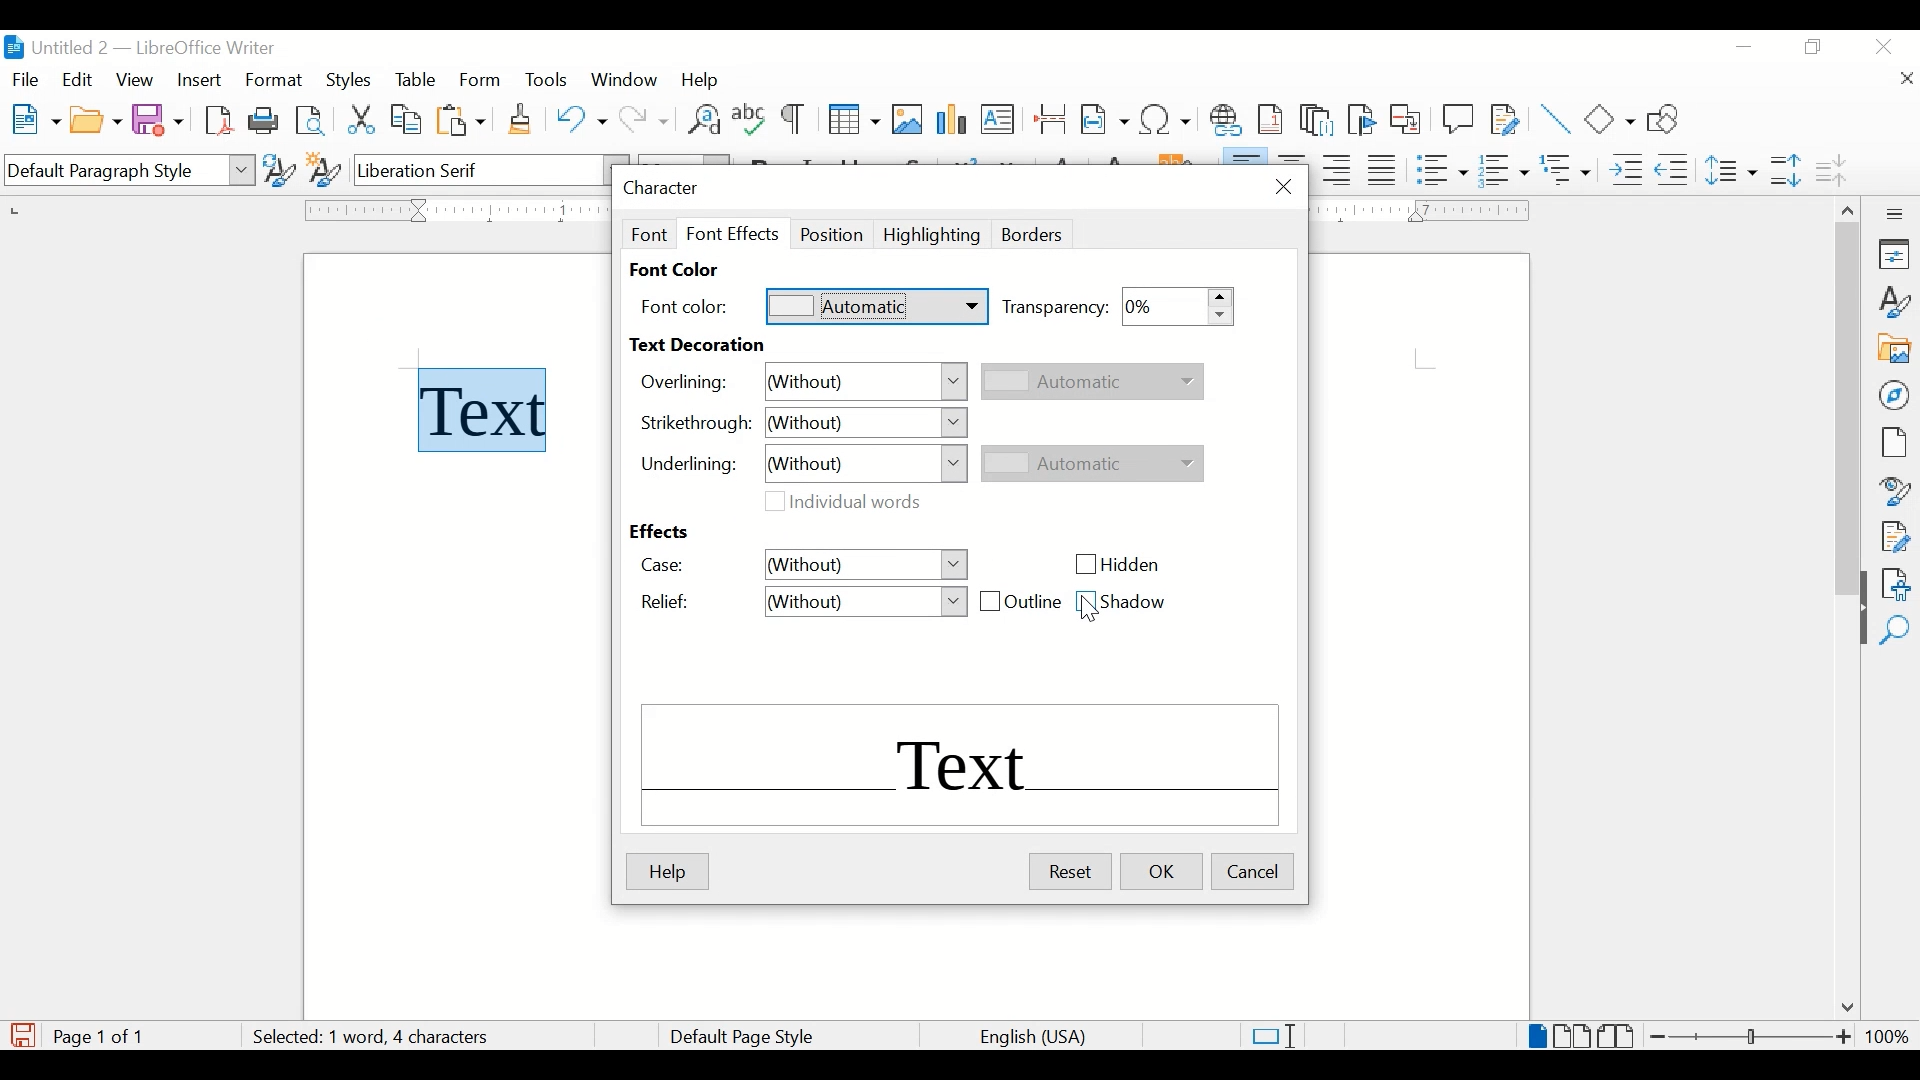  What do you see at coordinates (959, 766) in the screenshot?
I see `text` at bounding box center [959, 766].